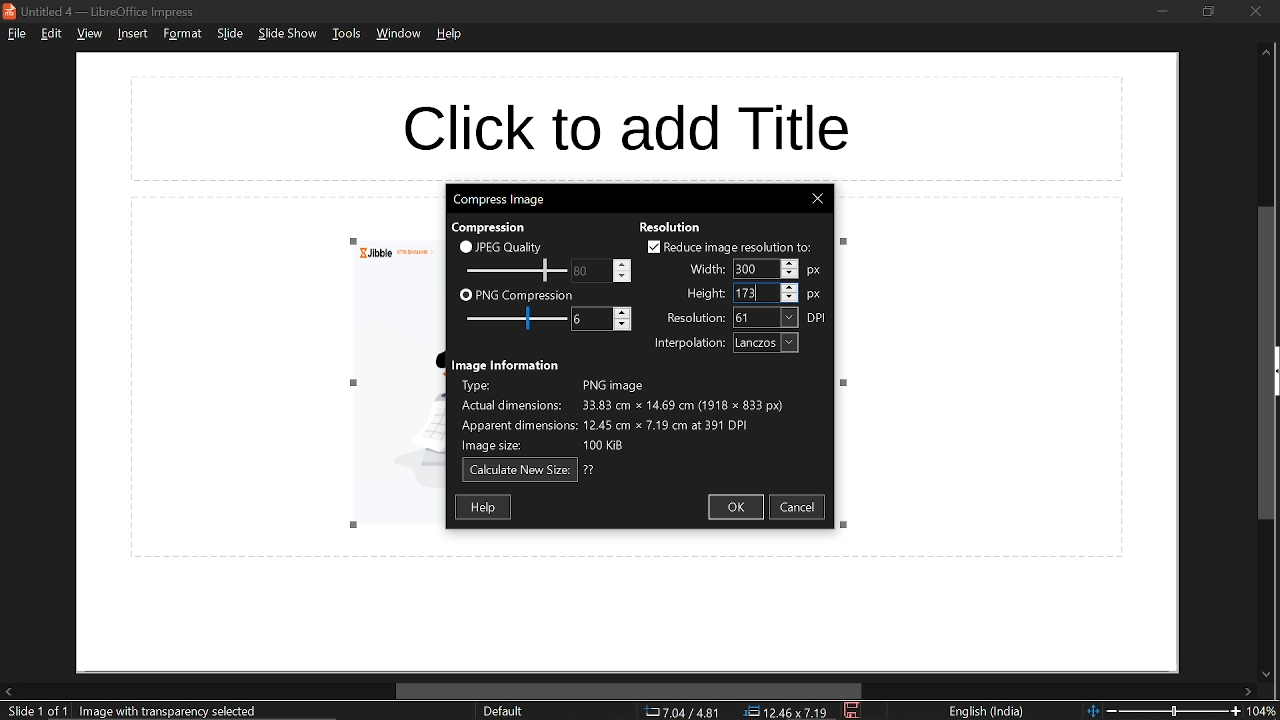  What do you see at coordinates (651, 246) in the screenshot?
I see `checkbox` at bounding box center [651, 246].